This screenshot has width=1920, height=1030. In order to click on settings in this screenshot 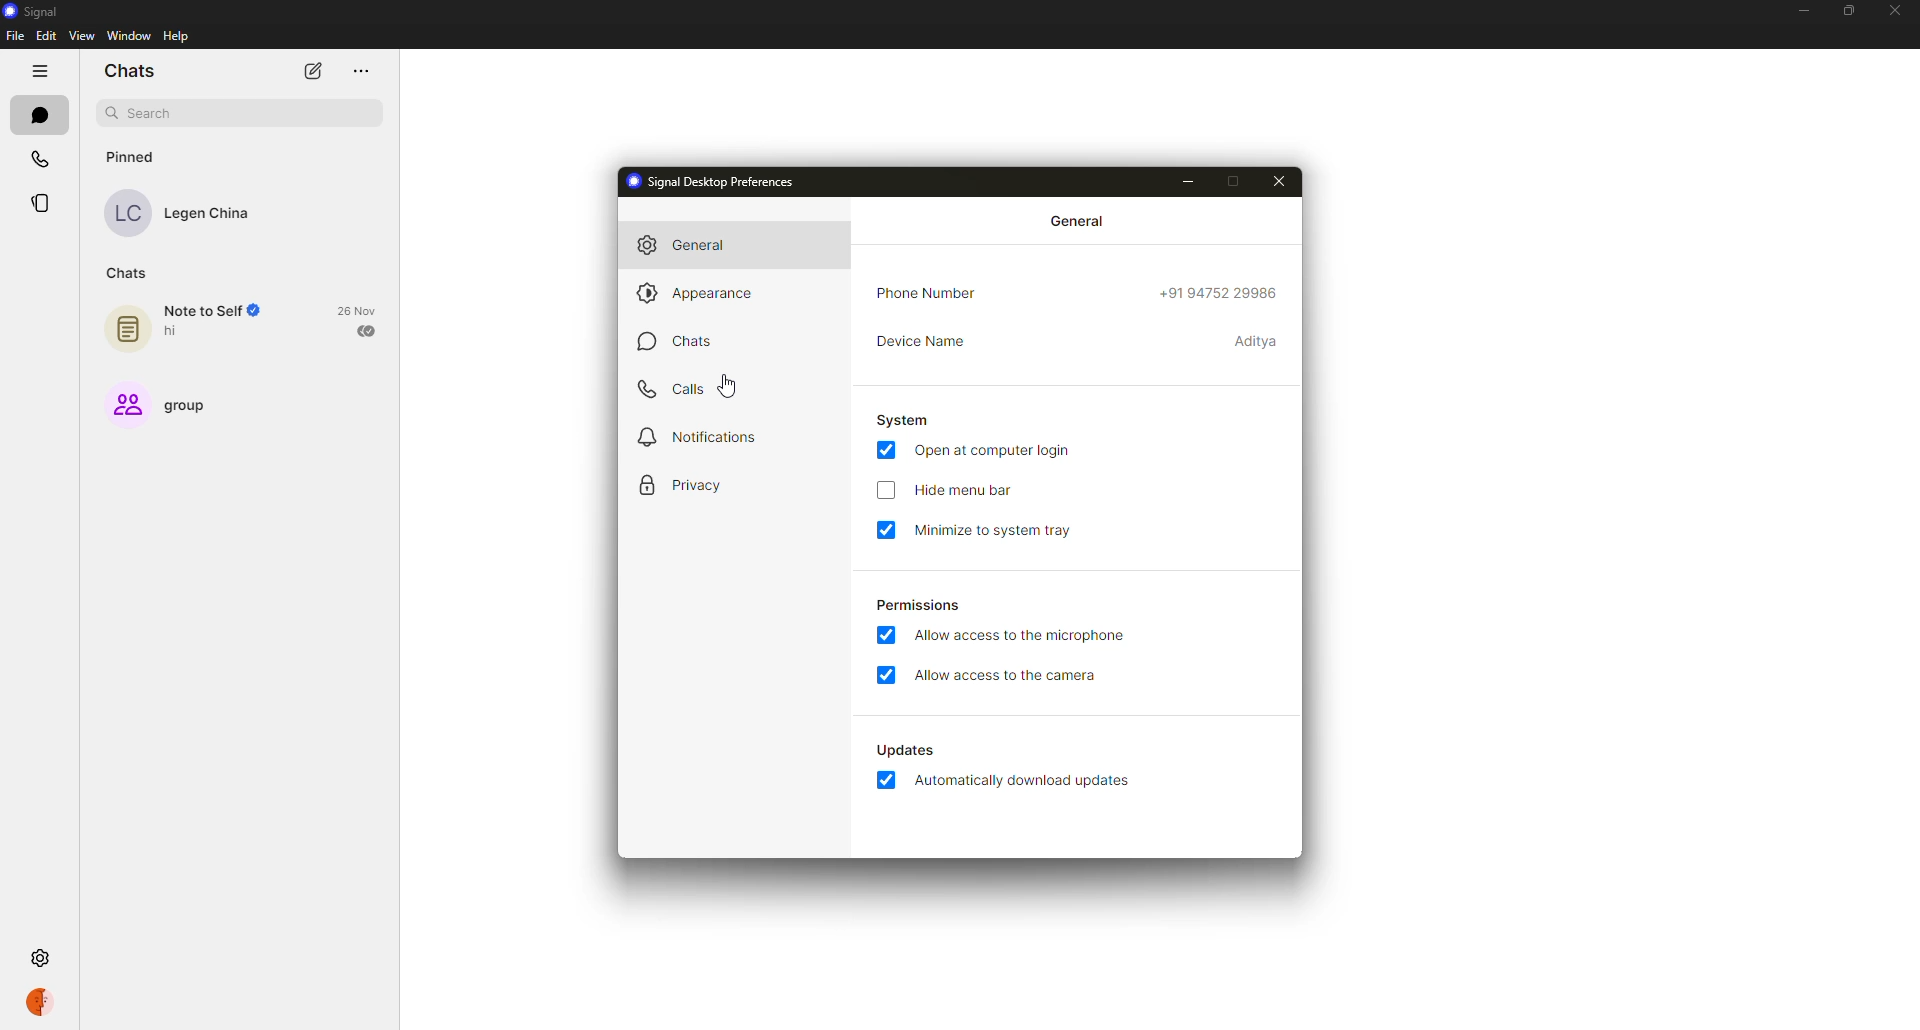, I will do `click(39, 957)`.